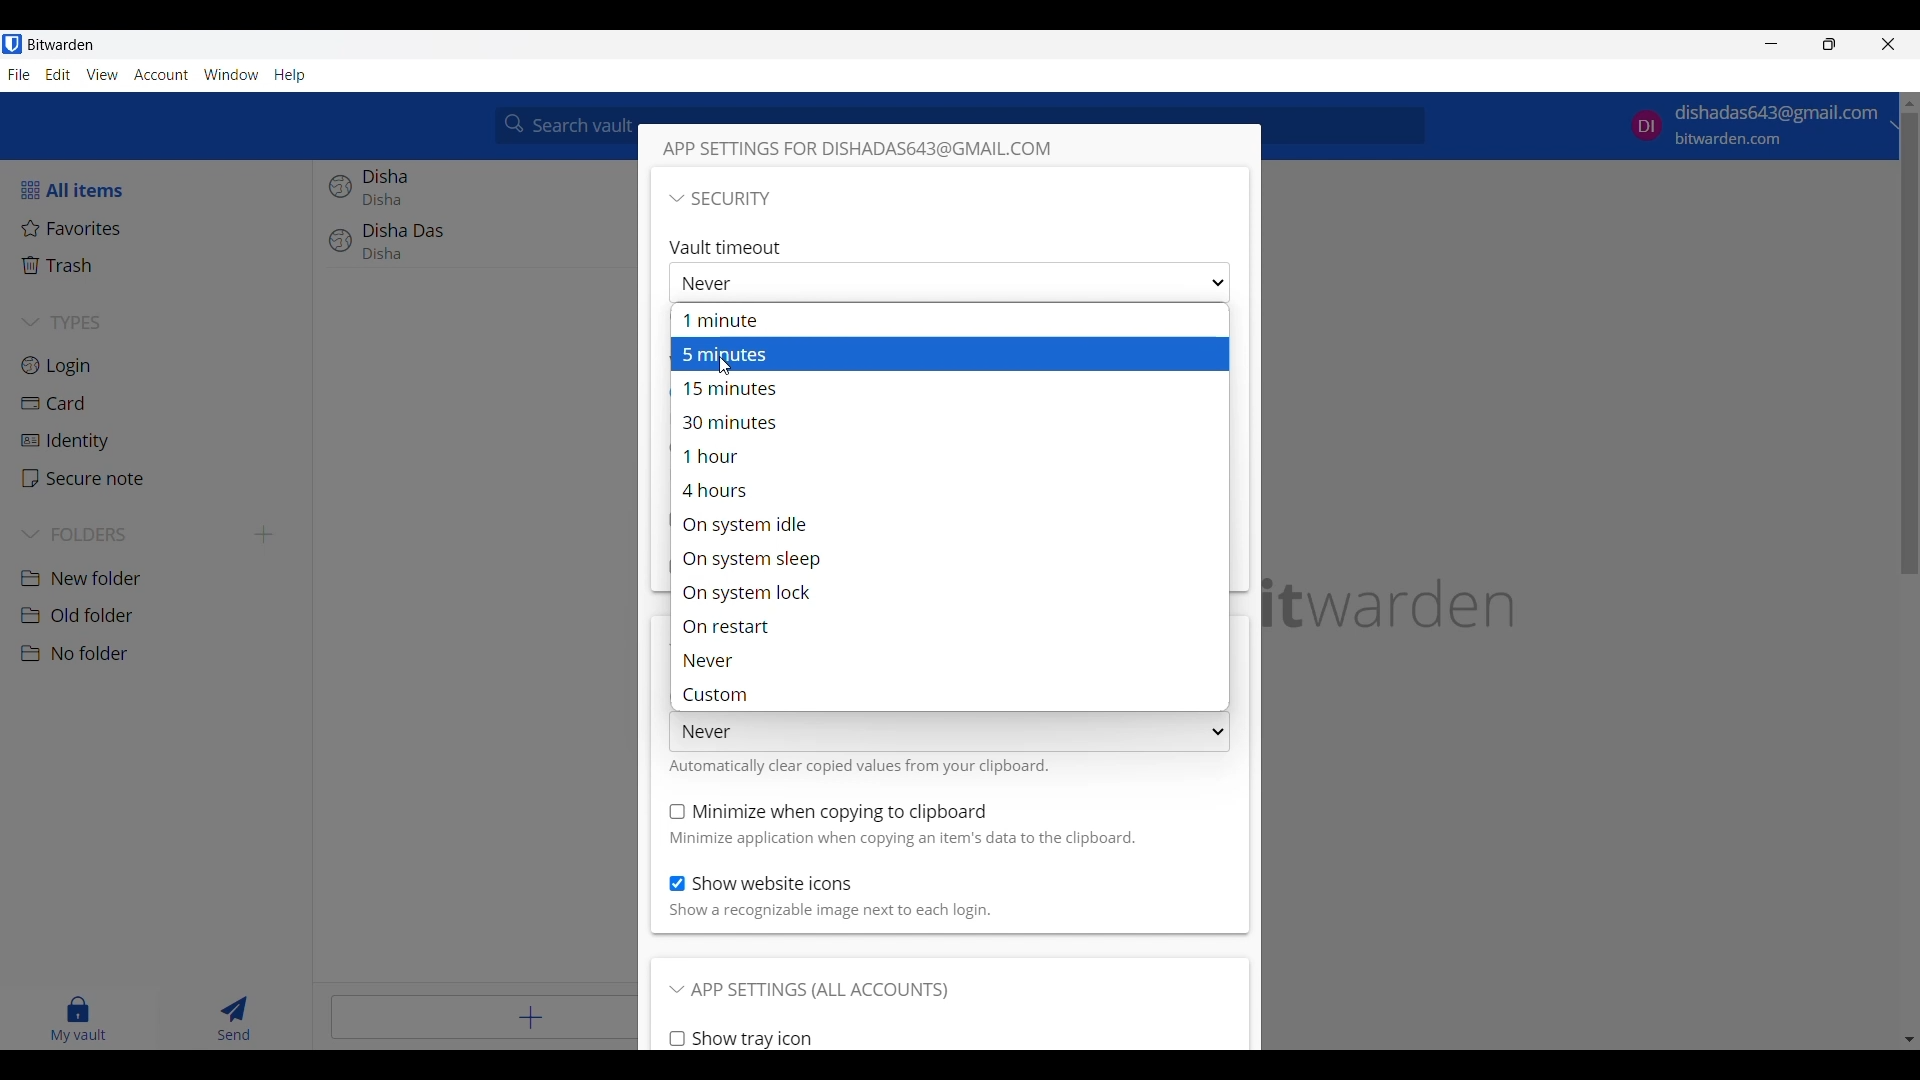 Image resolution: width=1920 pixels, height=1080 pixels. Describe the element at coordinates (880, 149) in the screenshot. I see `Window title` at that location.